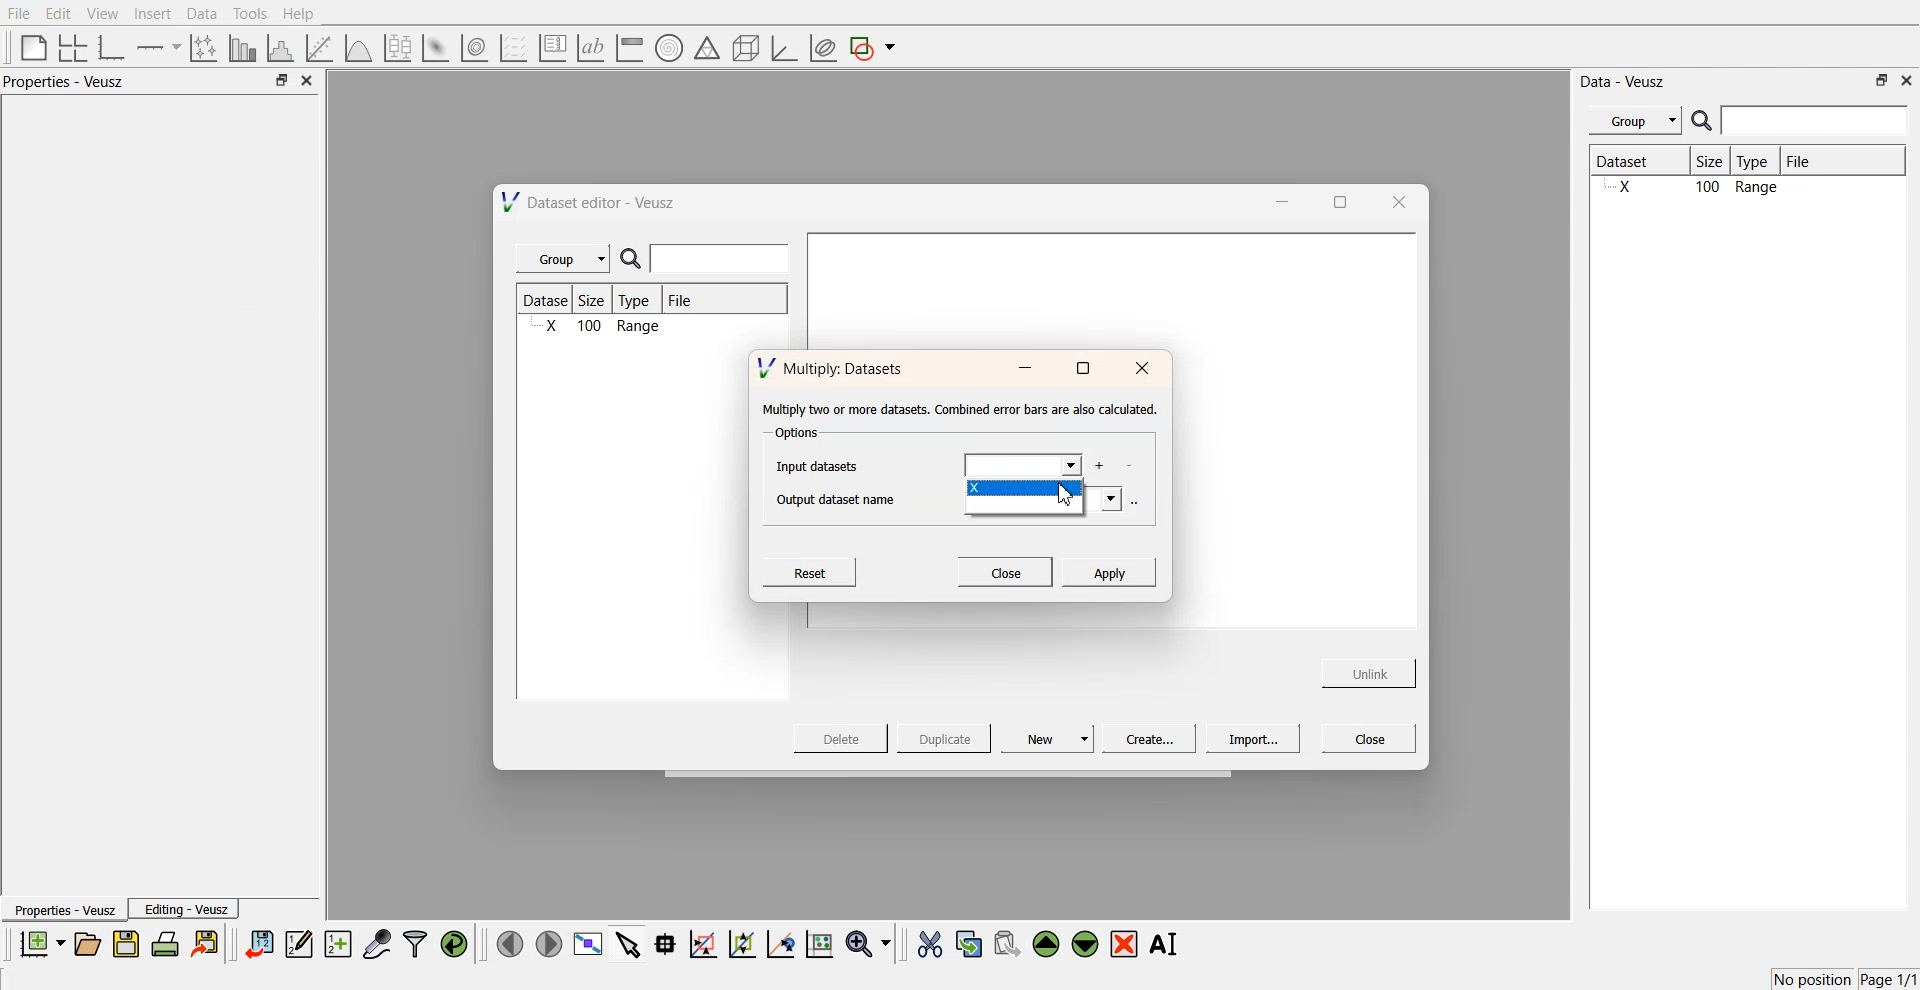 Image resolution: width=1920 pixels, height=990 pixels. What do you see at coordinates (794, 434) in the screenshot?
I see `Options` at bounding box center [794, 434].